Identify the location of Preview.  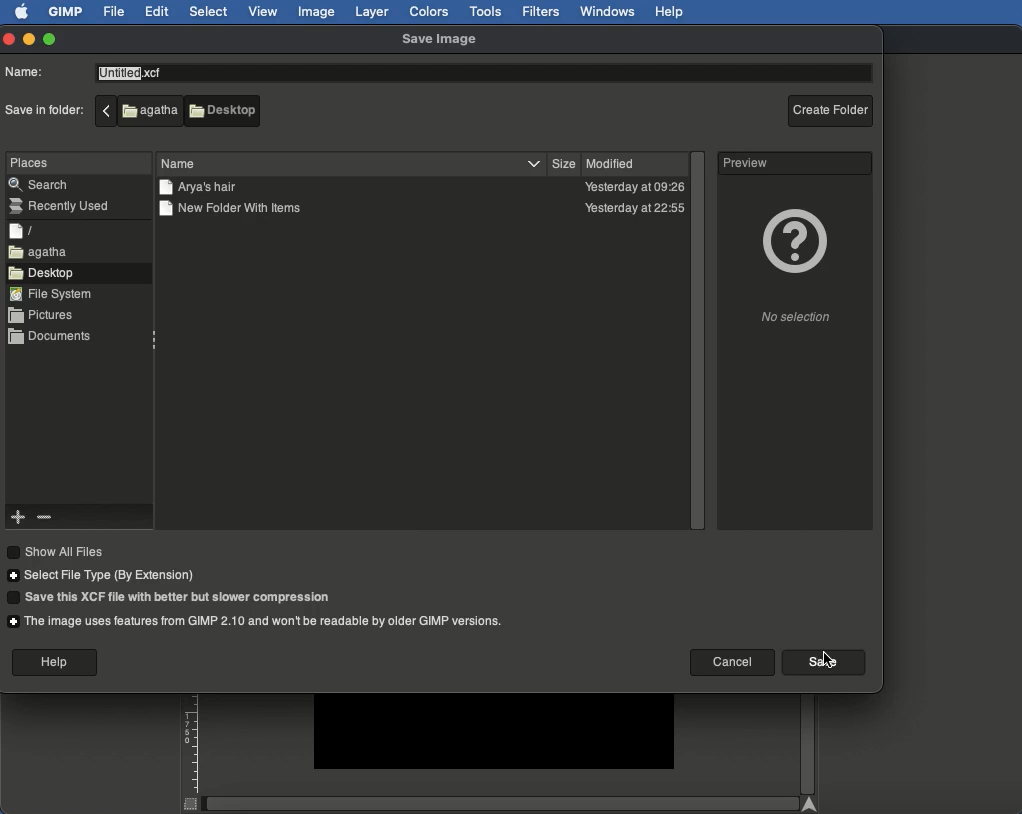
(747, 162).